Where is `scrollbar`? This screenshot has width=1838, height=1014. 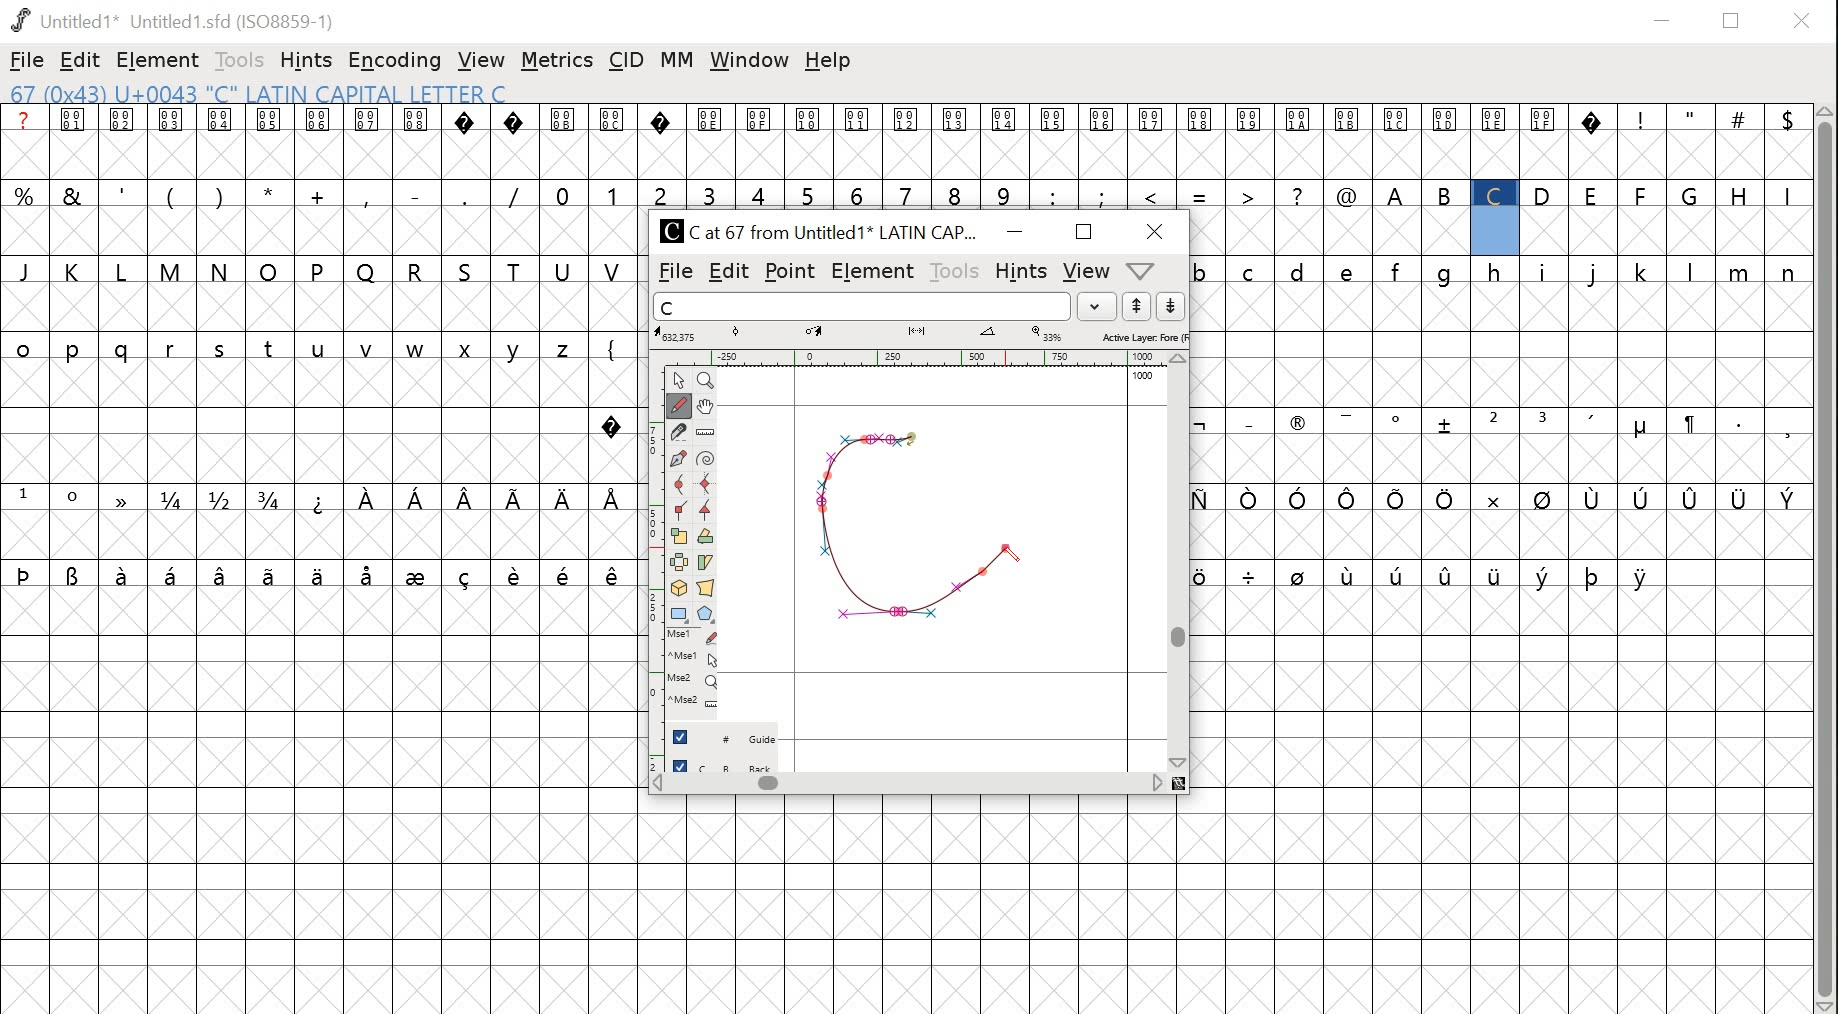
scrollbar is located at coordinates (908, 786).